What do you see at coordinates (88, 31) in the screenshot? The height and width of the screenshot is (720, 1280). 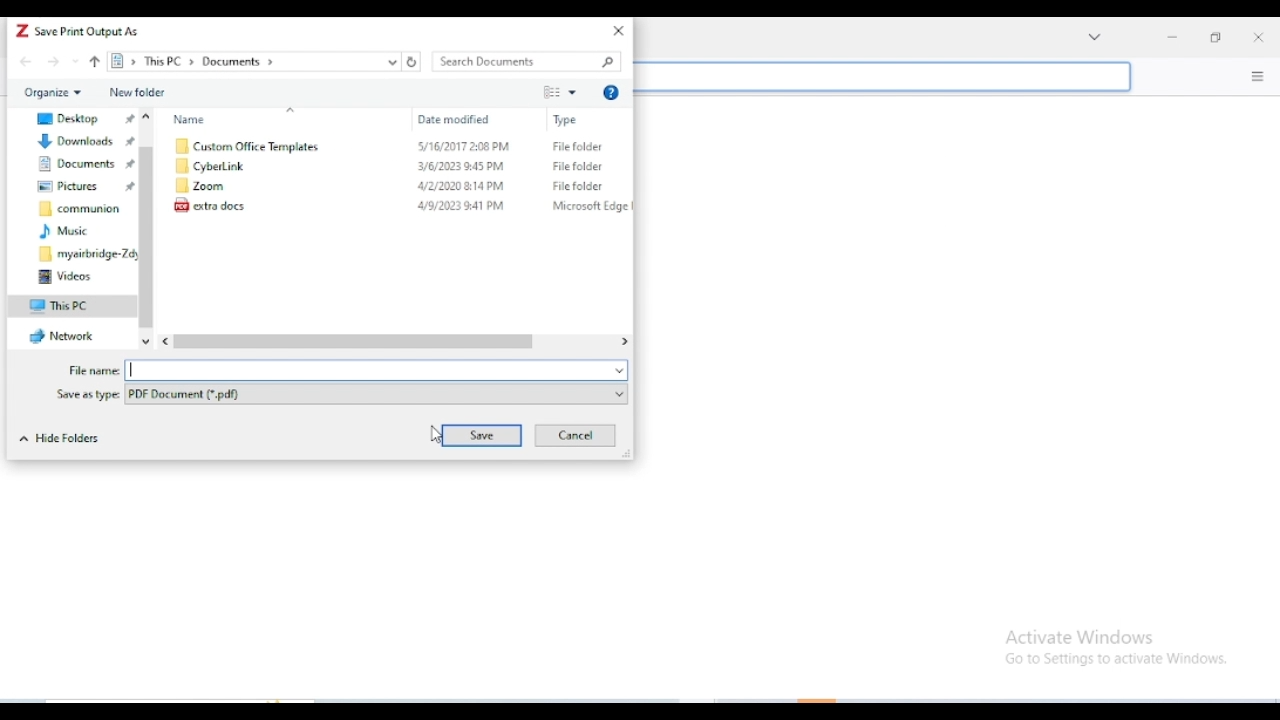 I see `save print output as` at bounding box center [88, 31].